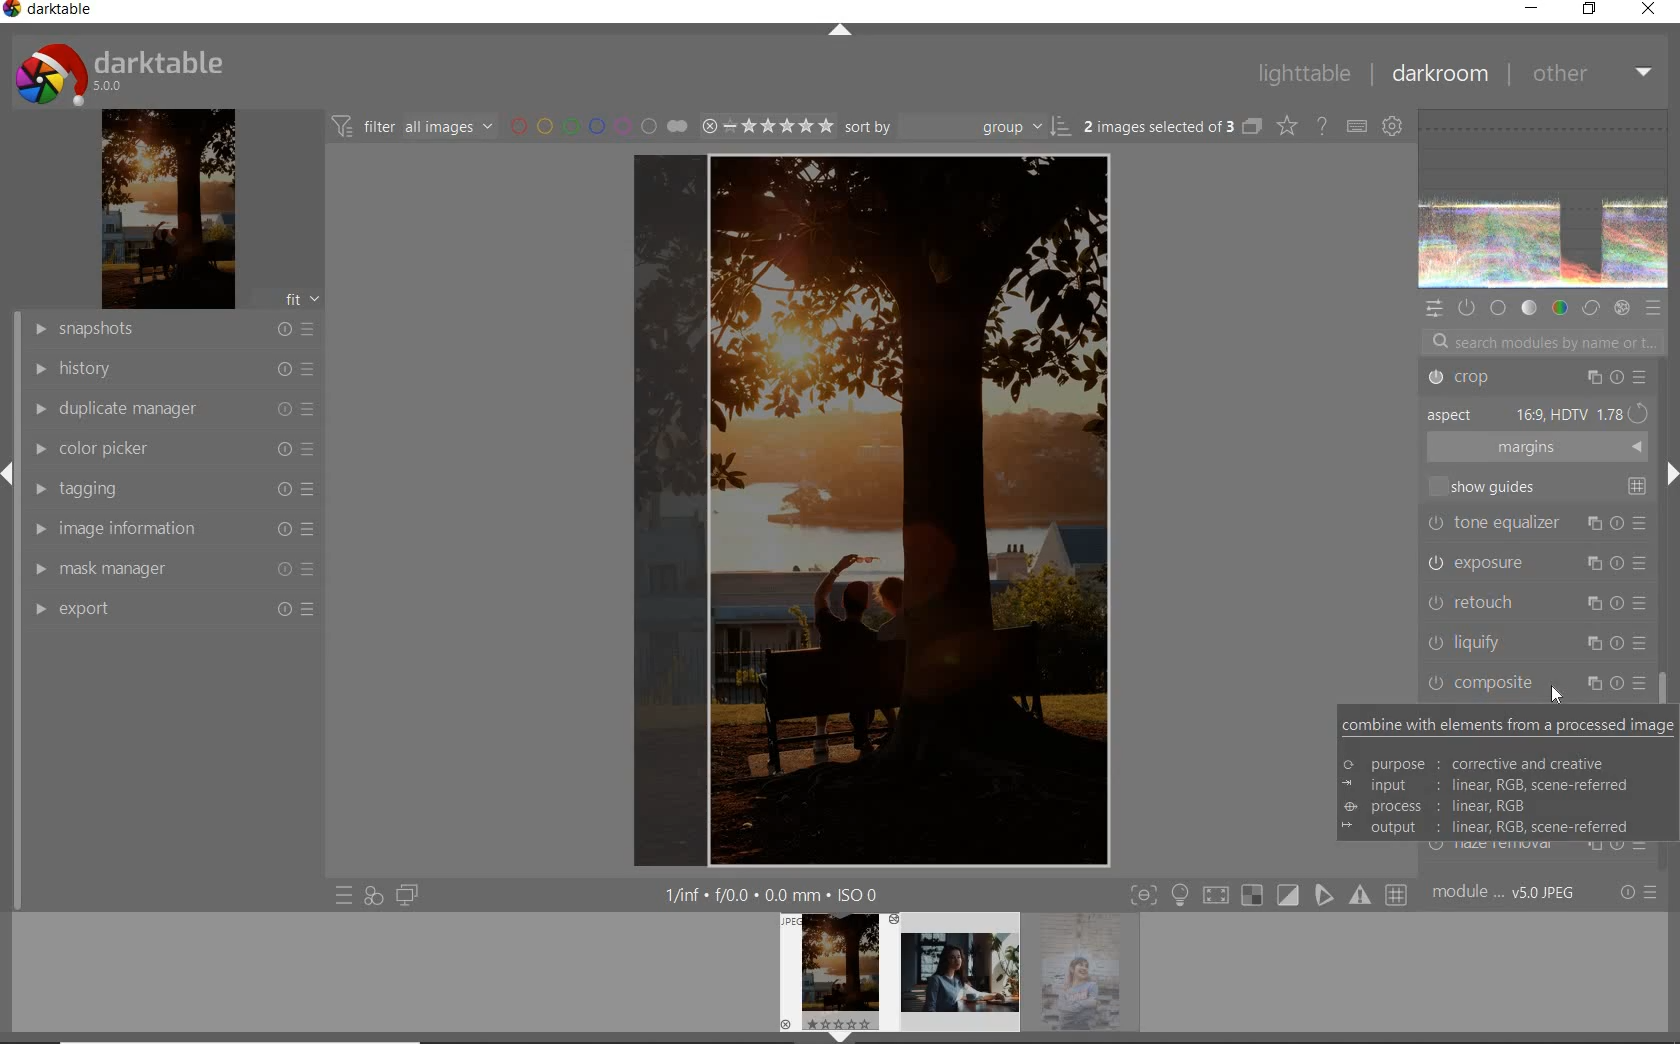 The height and width of the screenshot is (1044, 1680). What do you see at coordinates (413, 128) in the screenshot?
I see `filter images` at bounding box center [413, 128].